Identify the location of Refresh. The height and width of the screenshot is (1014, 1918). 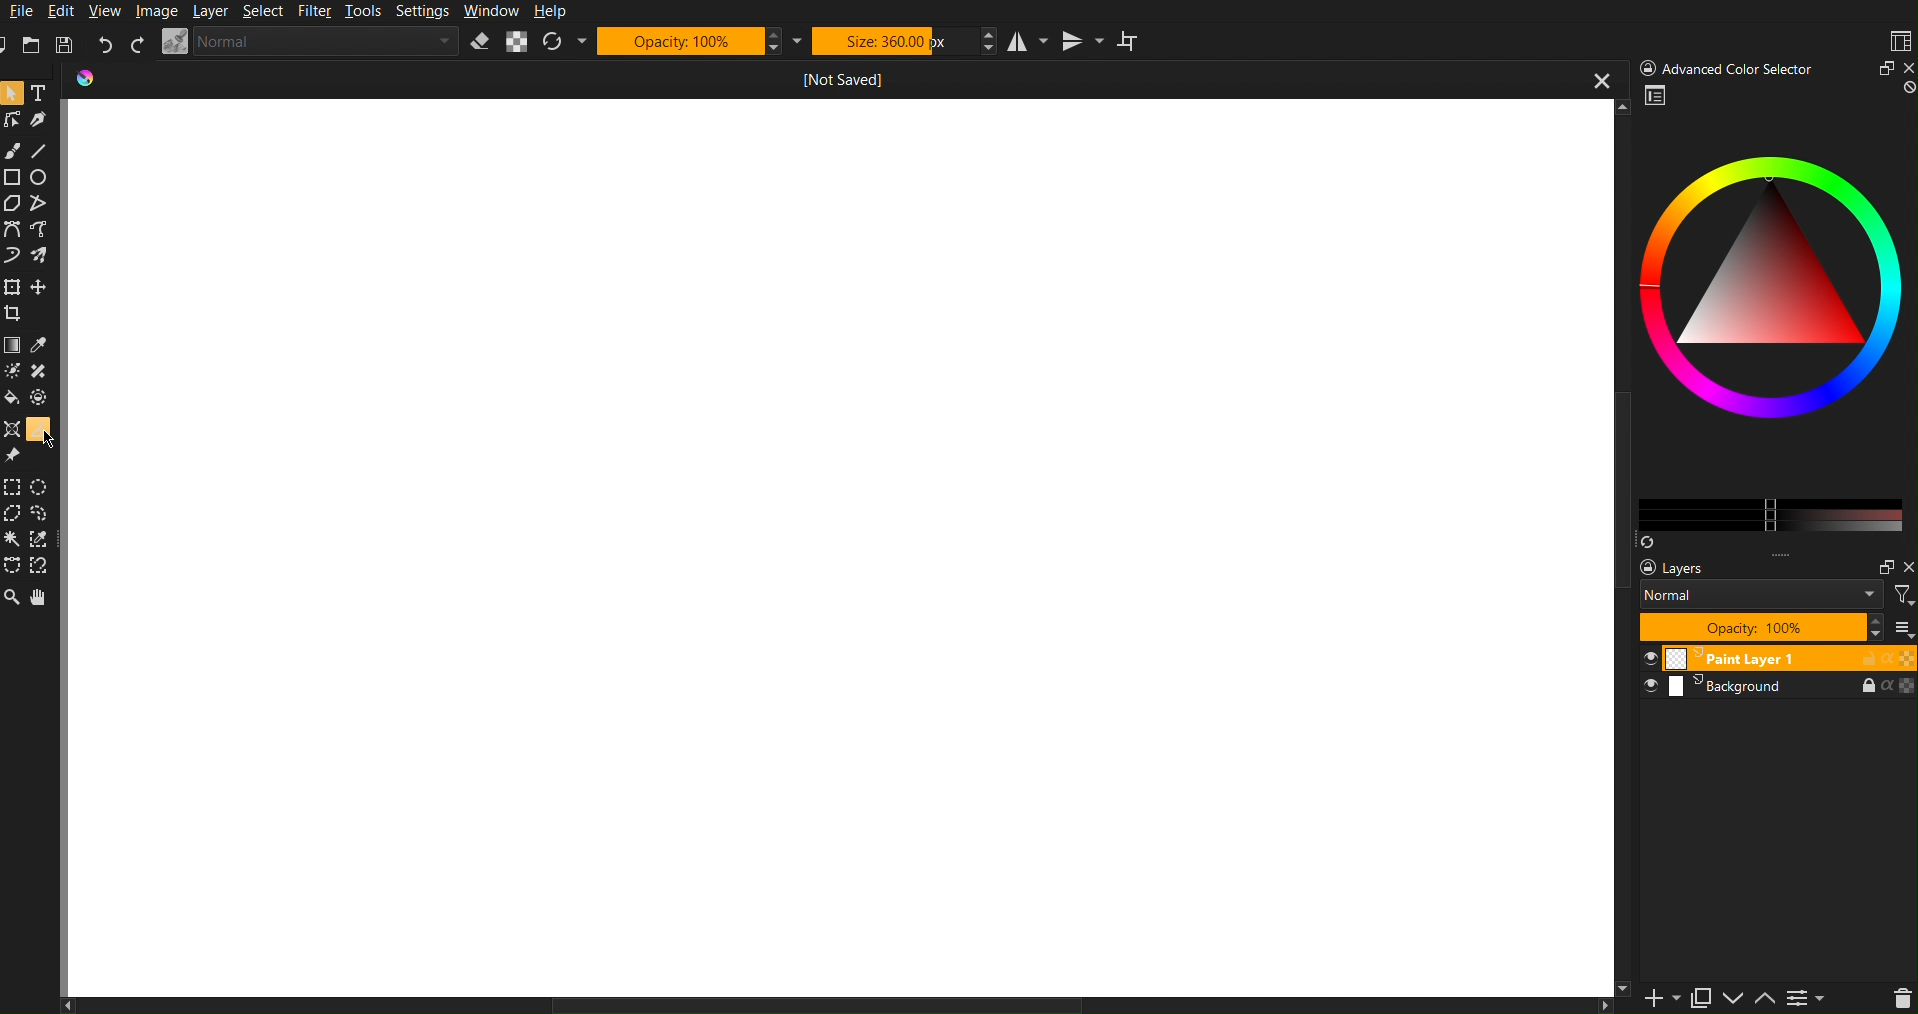
(563, 42).